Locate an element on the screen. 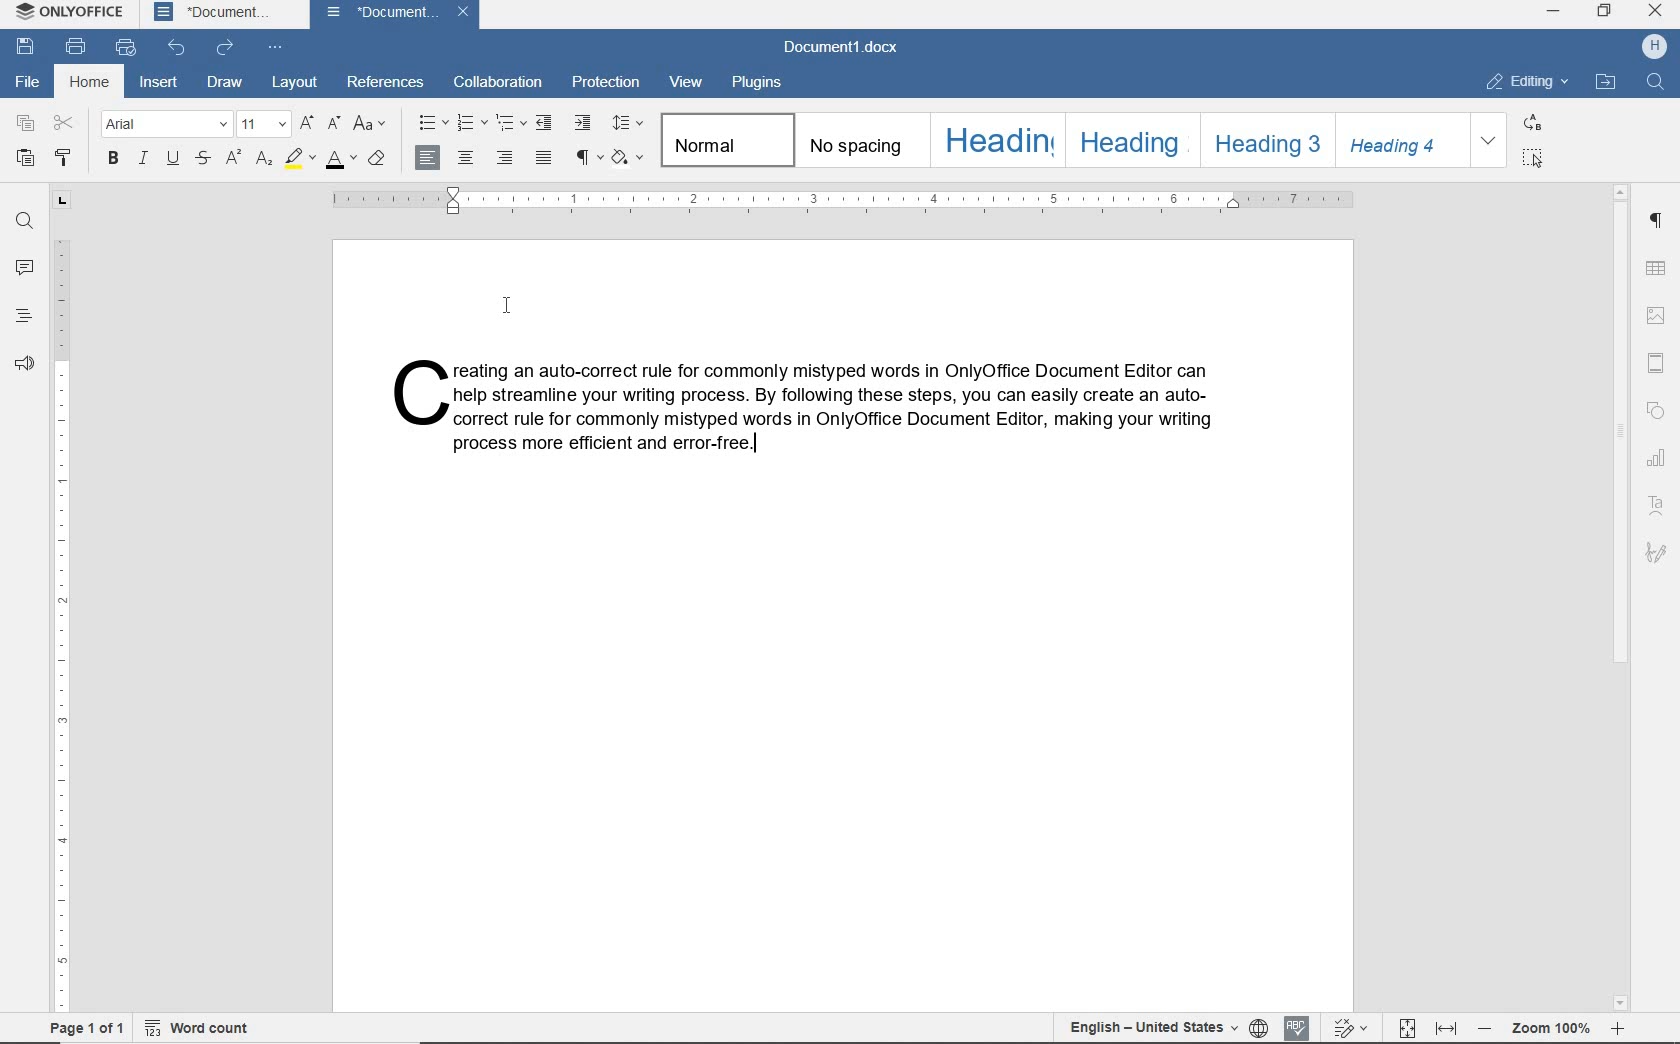  REPLACE is located at coordinates (1534, 125).